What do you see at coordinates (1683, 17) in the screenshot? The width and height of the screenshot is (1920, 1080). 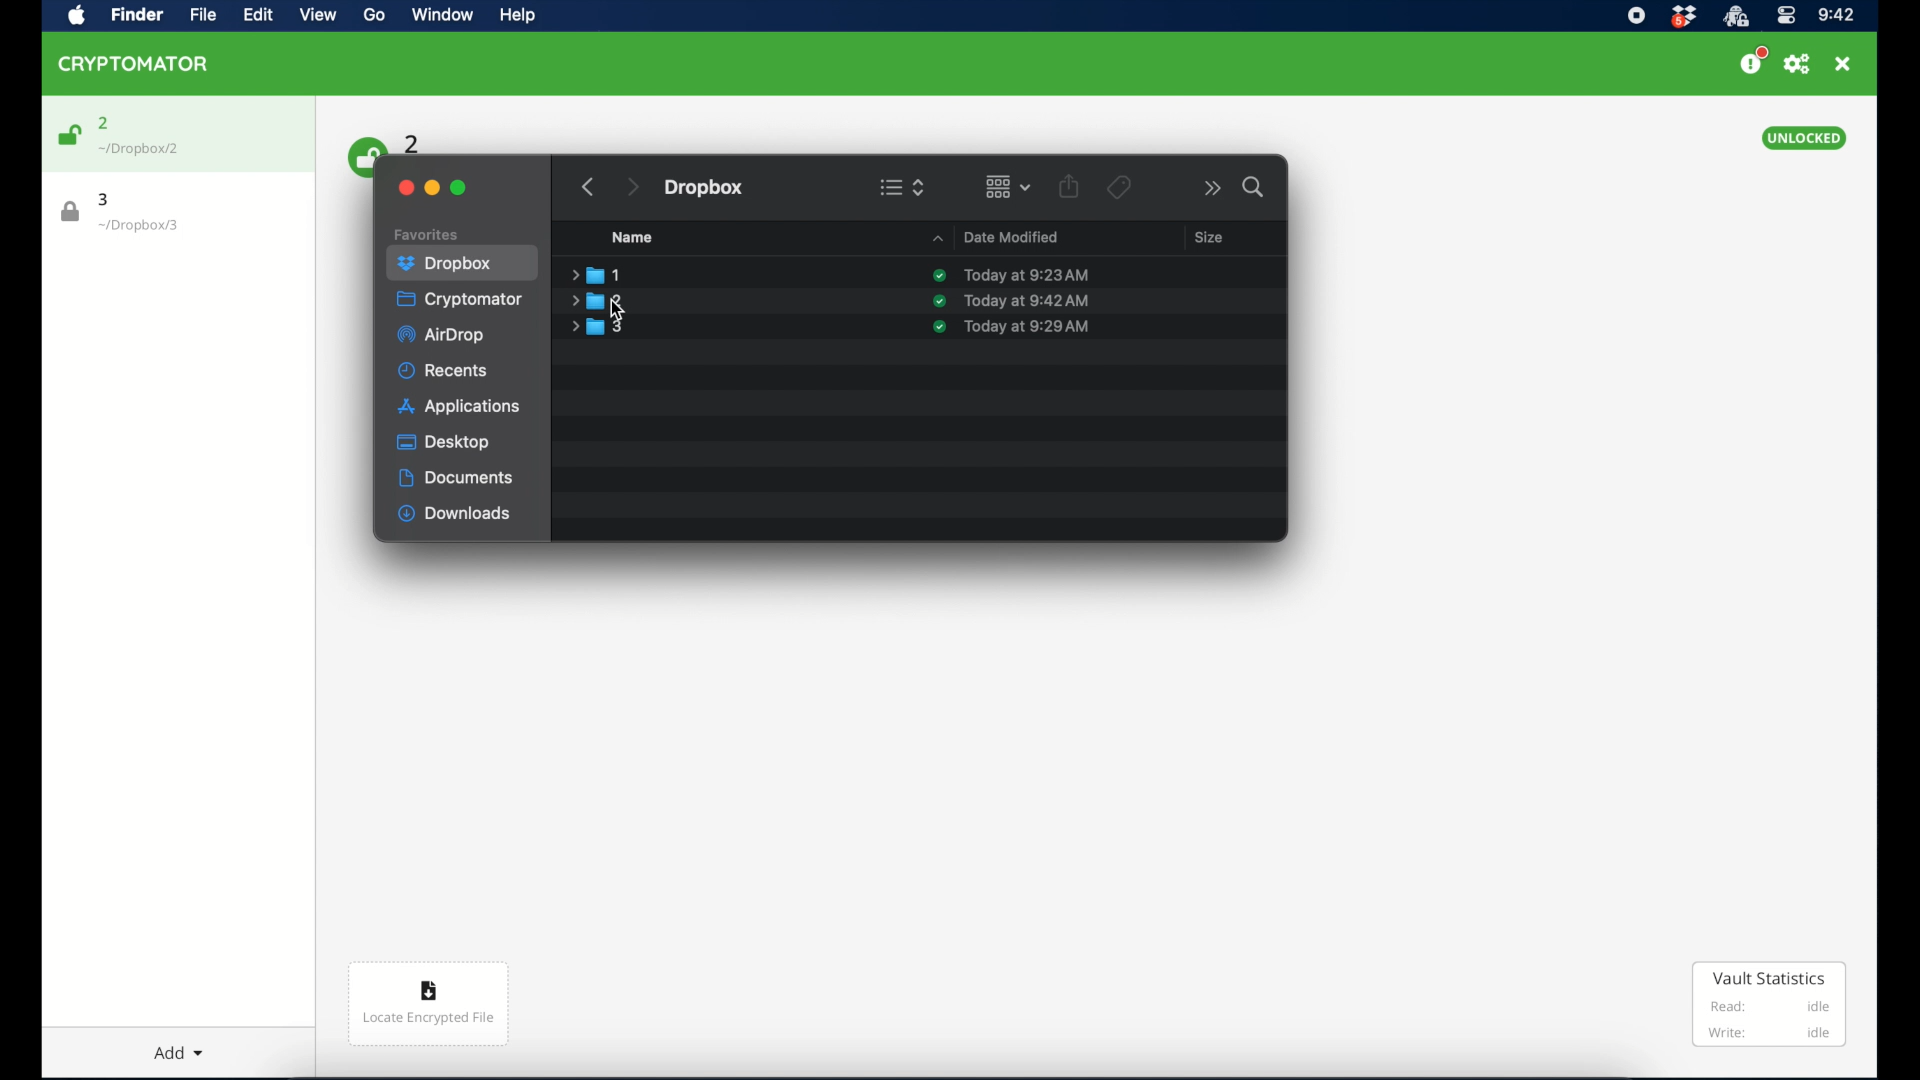 I see `dropbox icon` at bounding box center [1683, 17].